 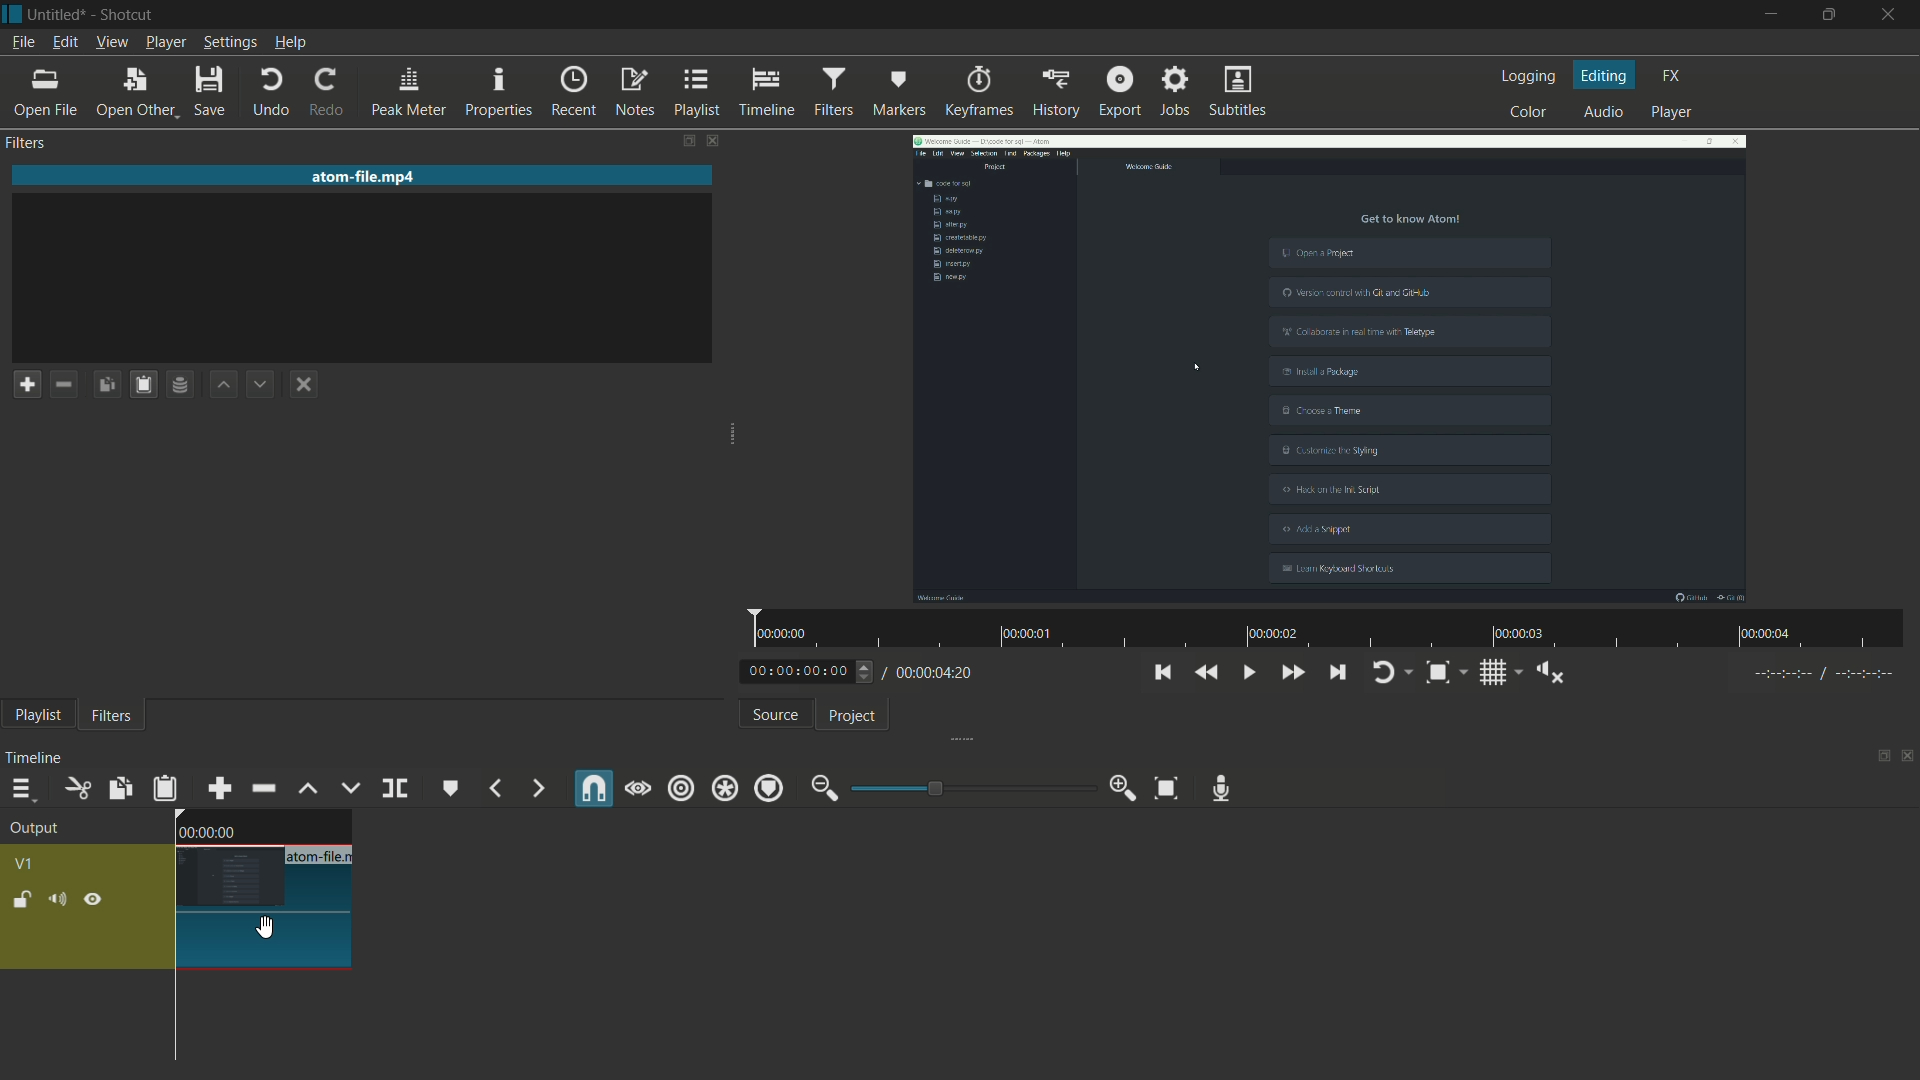 I want to click on change layout, so click(x=669, y=139).